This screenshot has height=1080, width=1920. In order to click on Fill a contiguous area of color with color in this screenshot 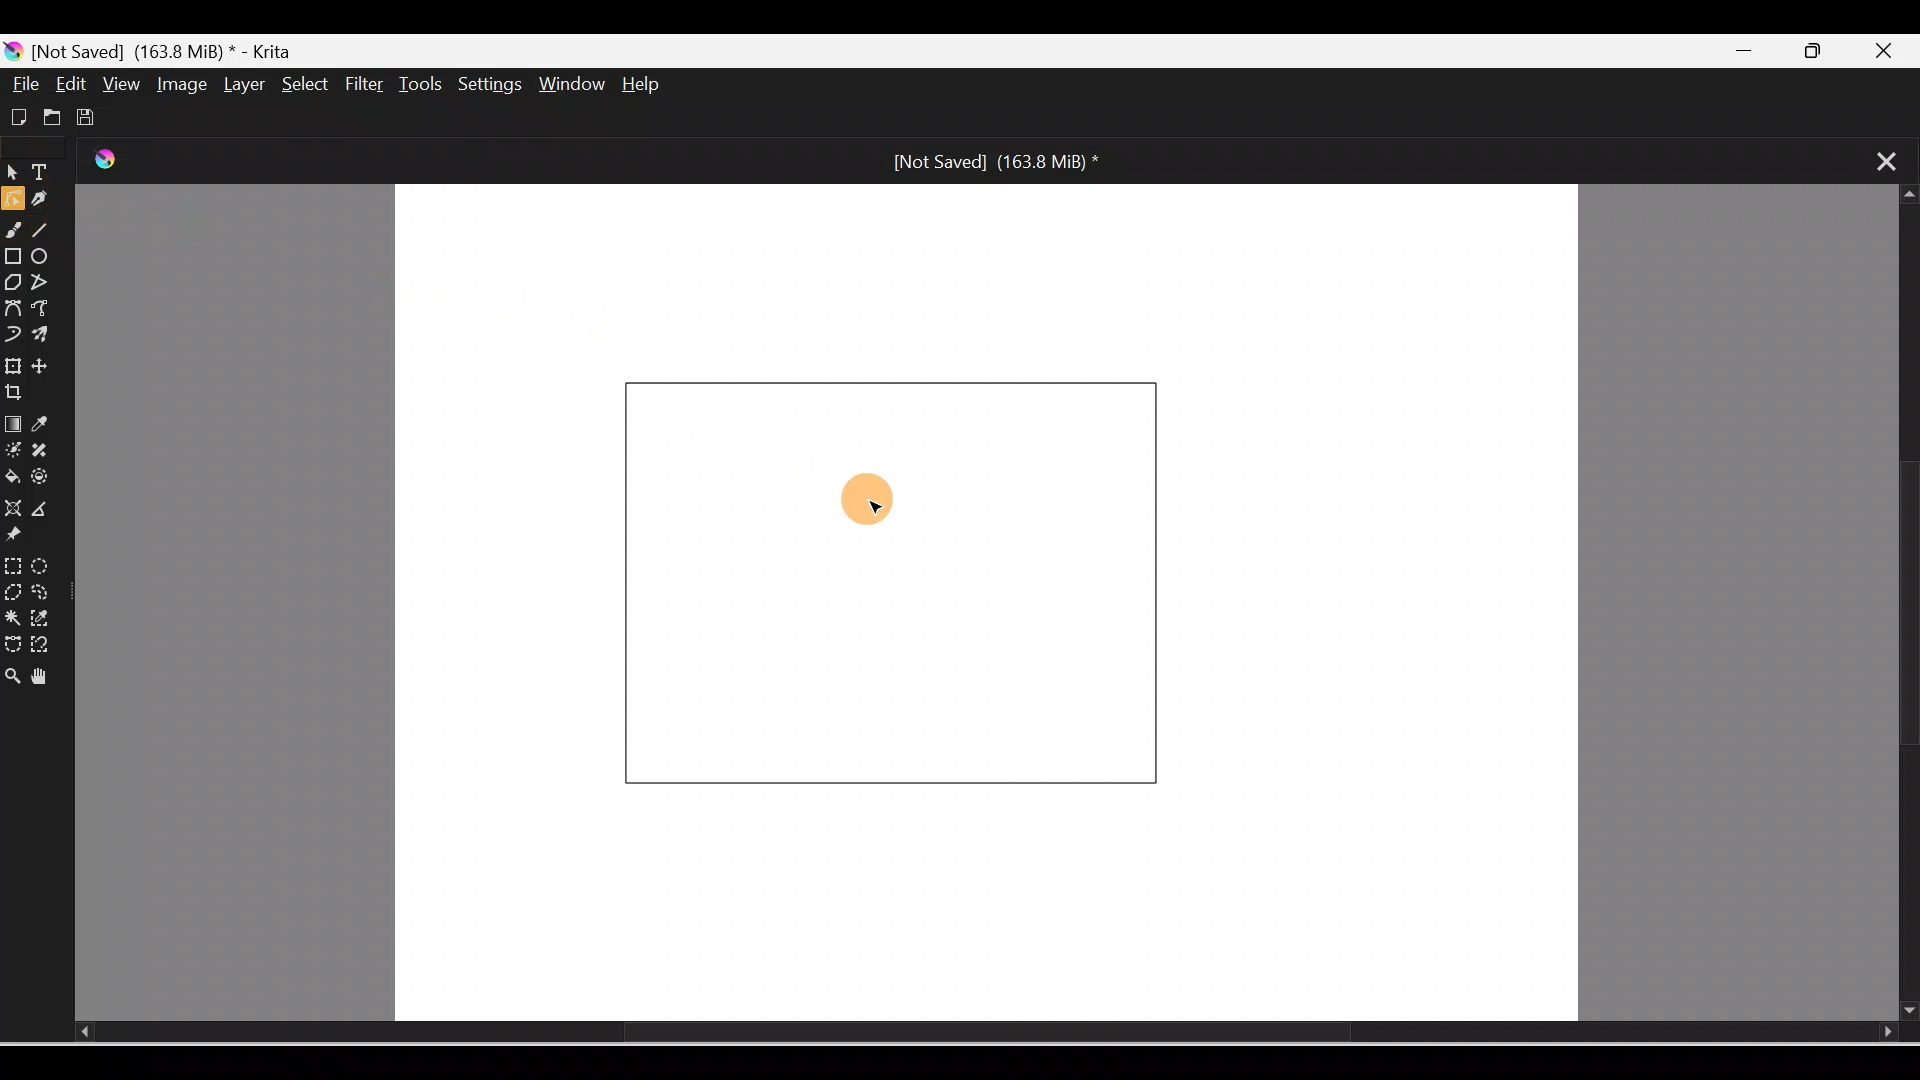, I will do `click(13, 478)`.